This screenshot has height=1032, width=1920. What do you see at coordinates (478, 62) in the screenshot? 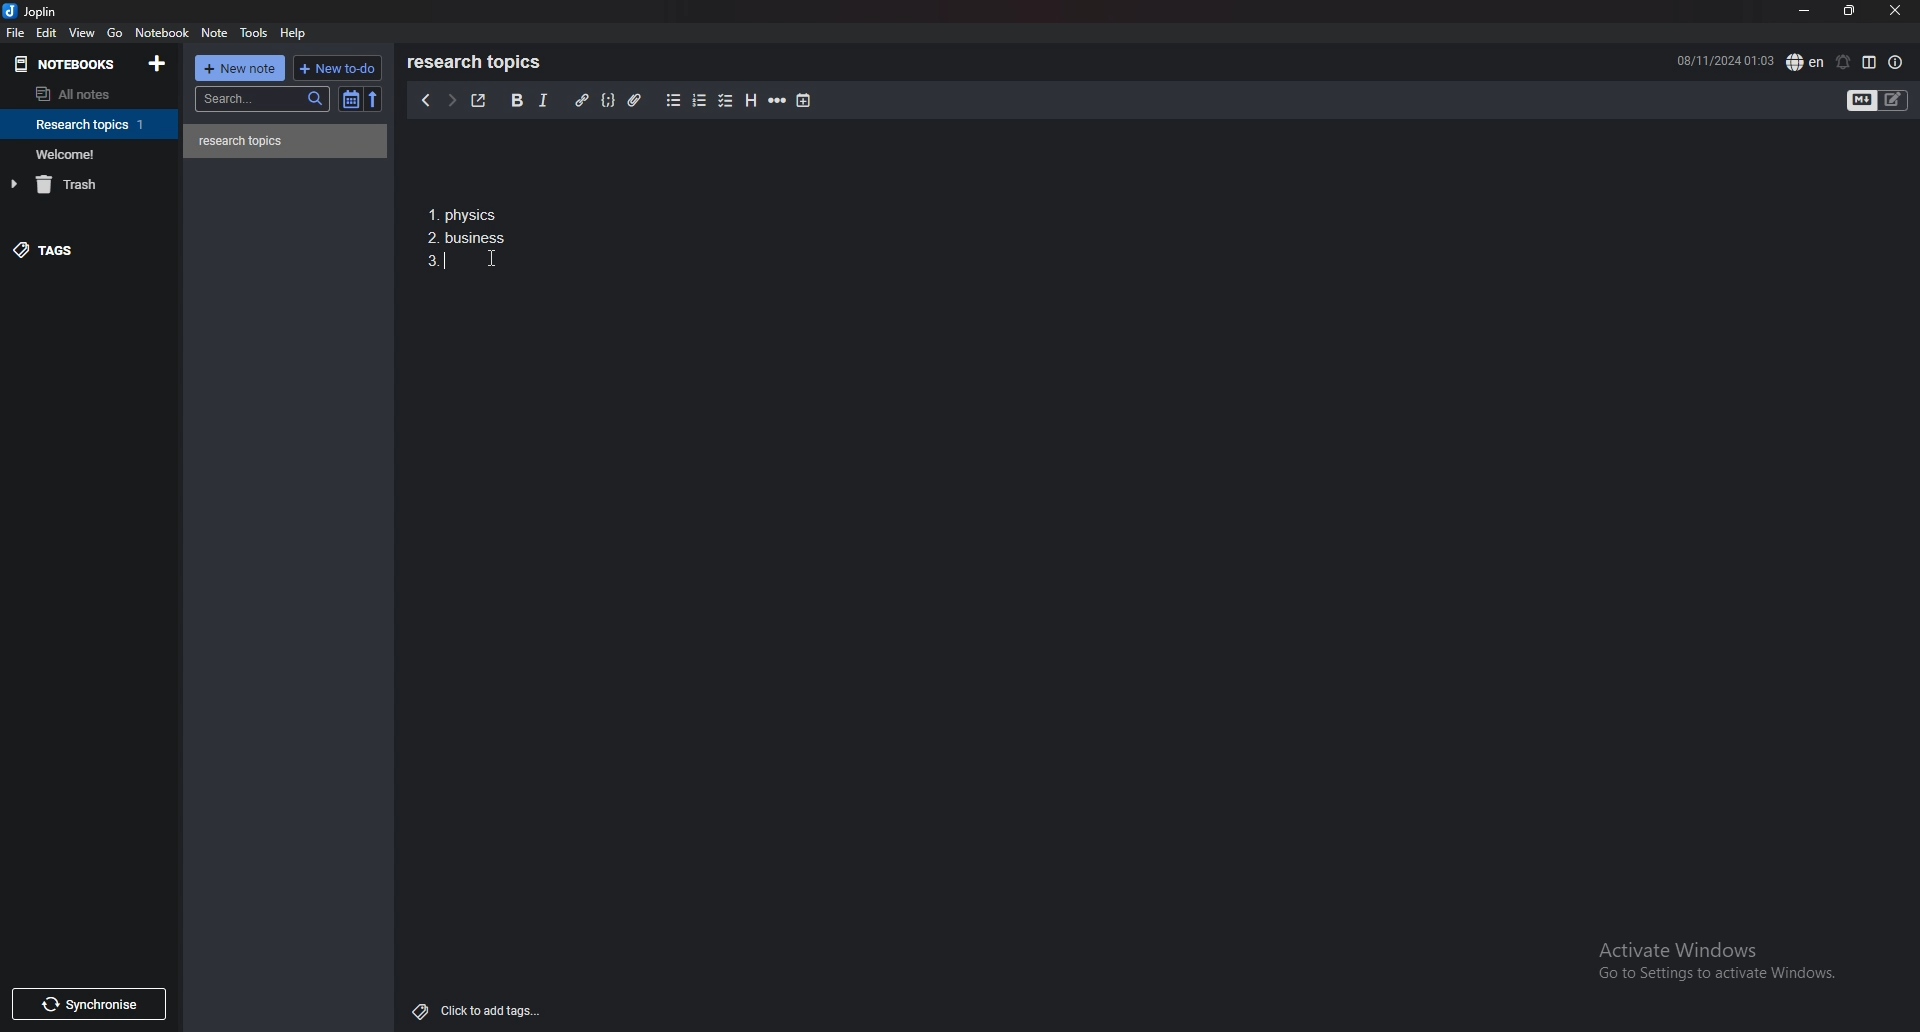
I see `research topics` at bounding box center [478, 62].